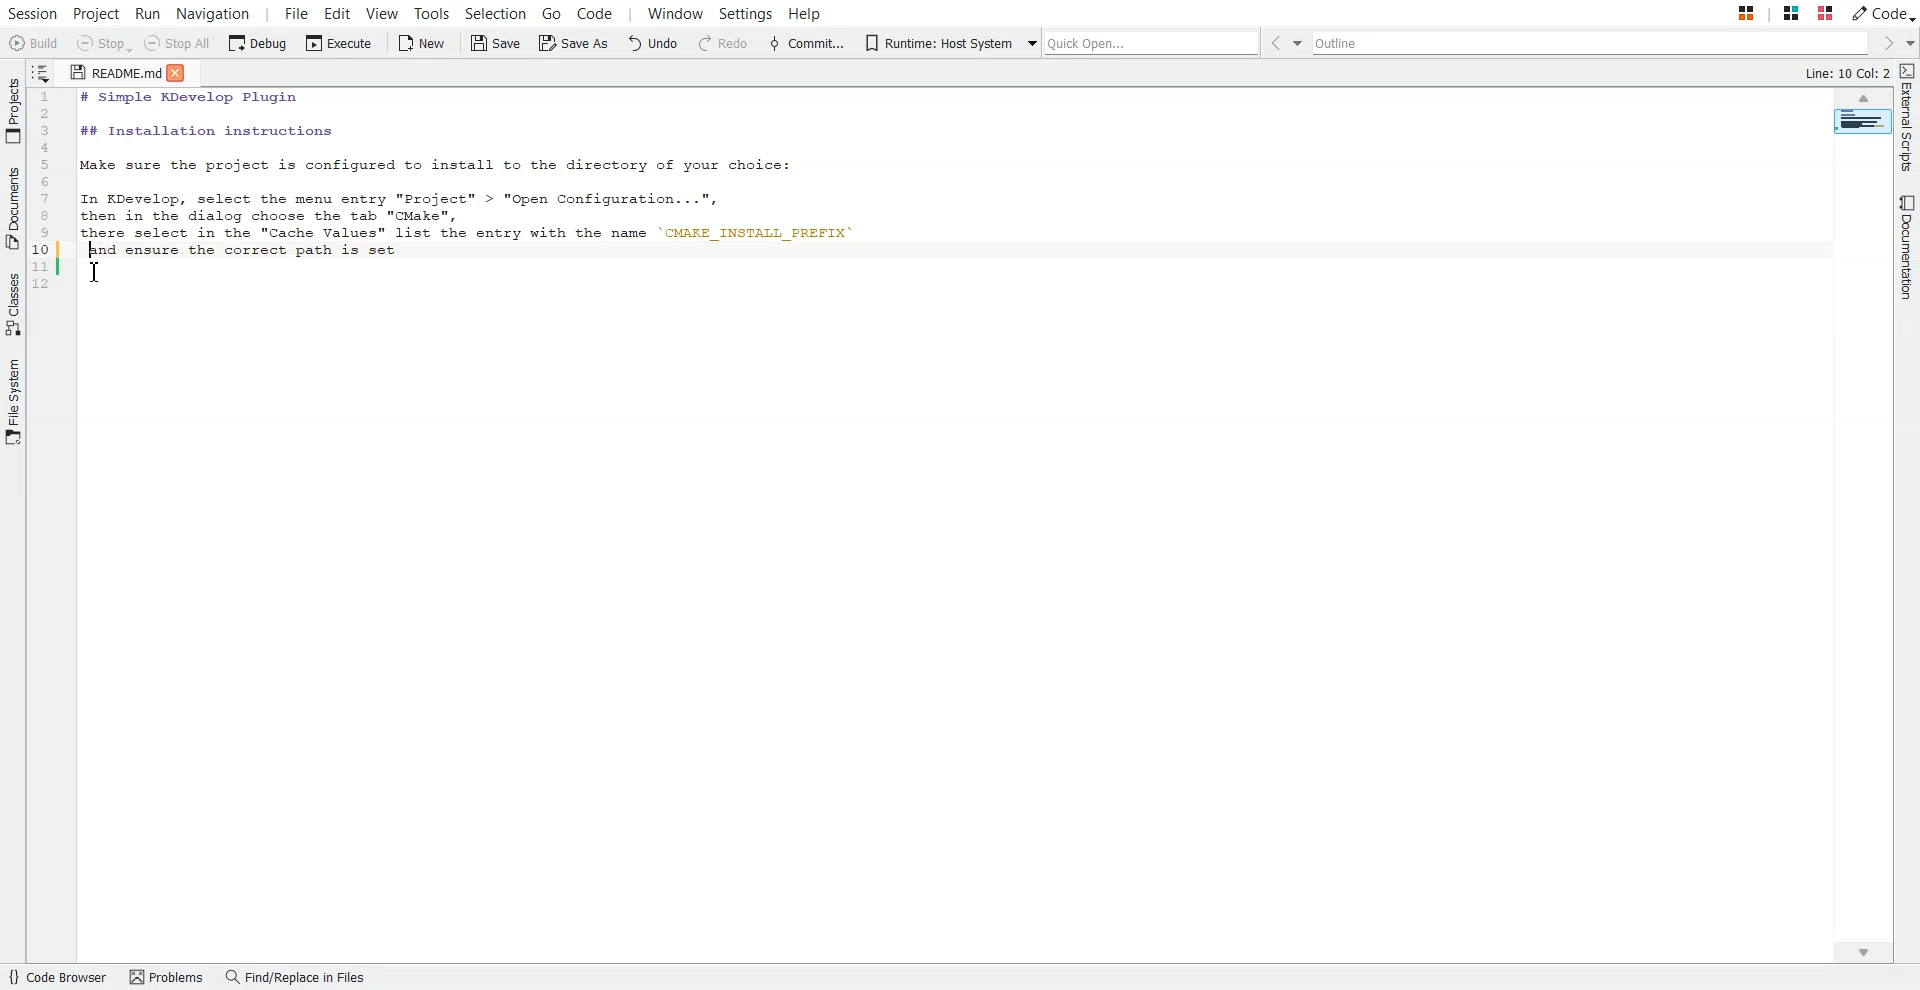  Describe the element at coordinates (483, 235) in the screenshot. I see `there select is the "Cache Values" list the entry with the name 'CMAKE_INSTALL_PREFIX'` at that location.